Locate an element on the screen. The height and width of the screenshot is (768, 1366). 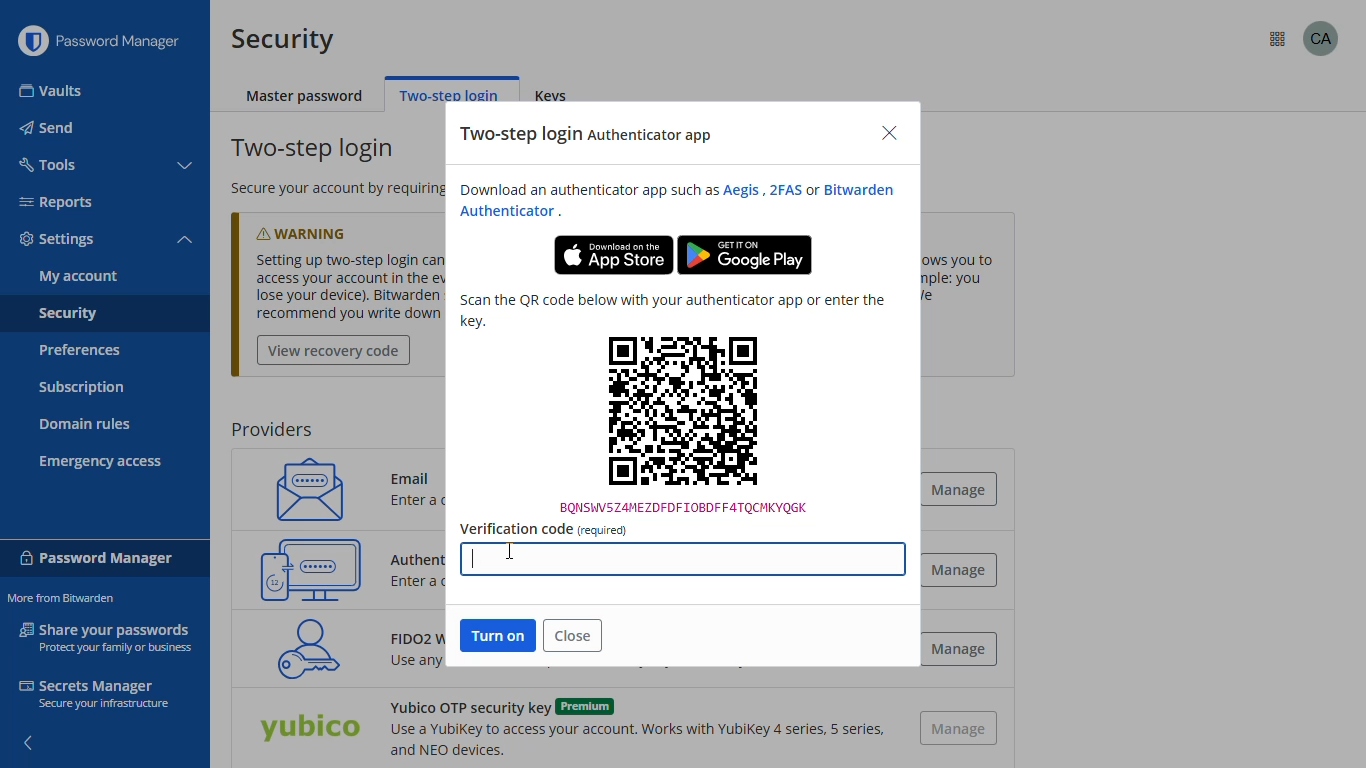
scan the QR code below with your authenticator app or enter the key. is located at coordinates (672, 310).